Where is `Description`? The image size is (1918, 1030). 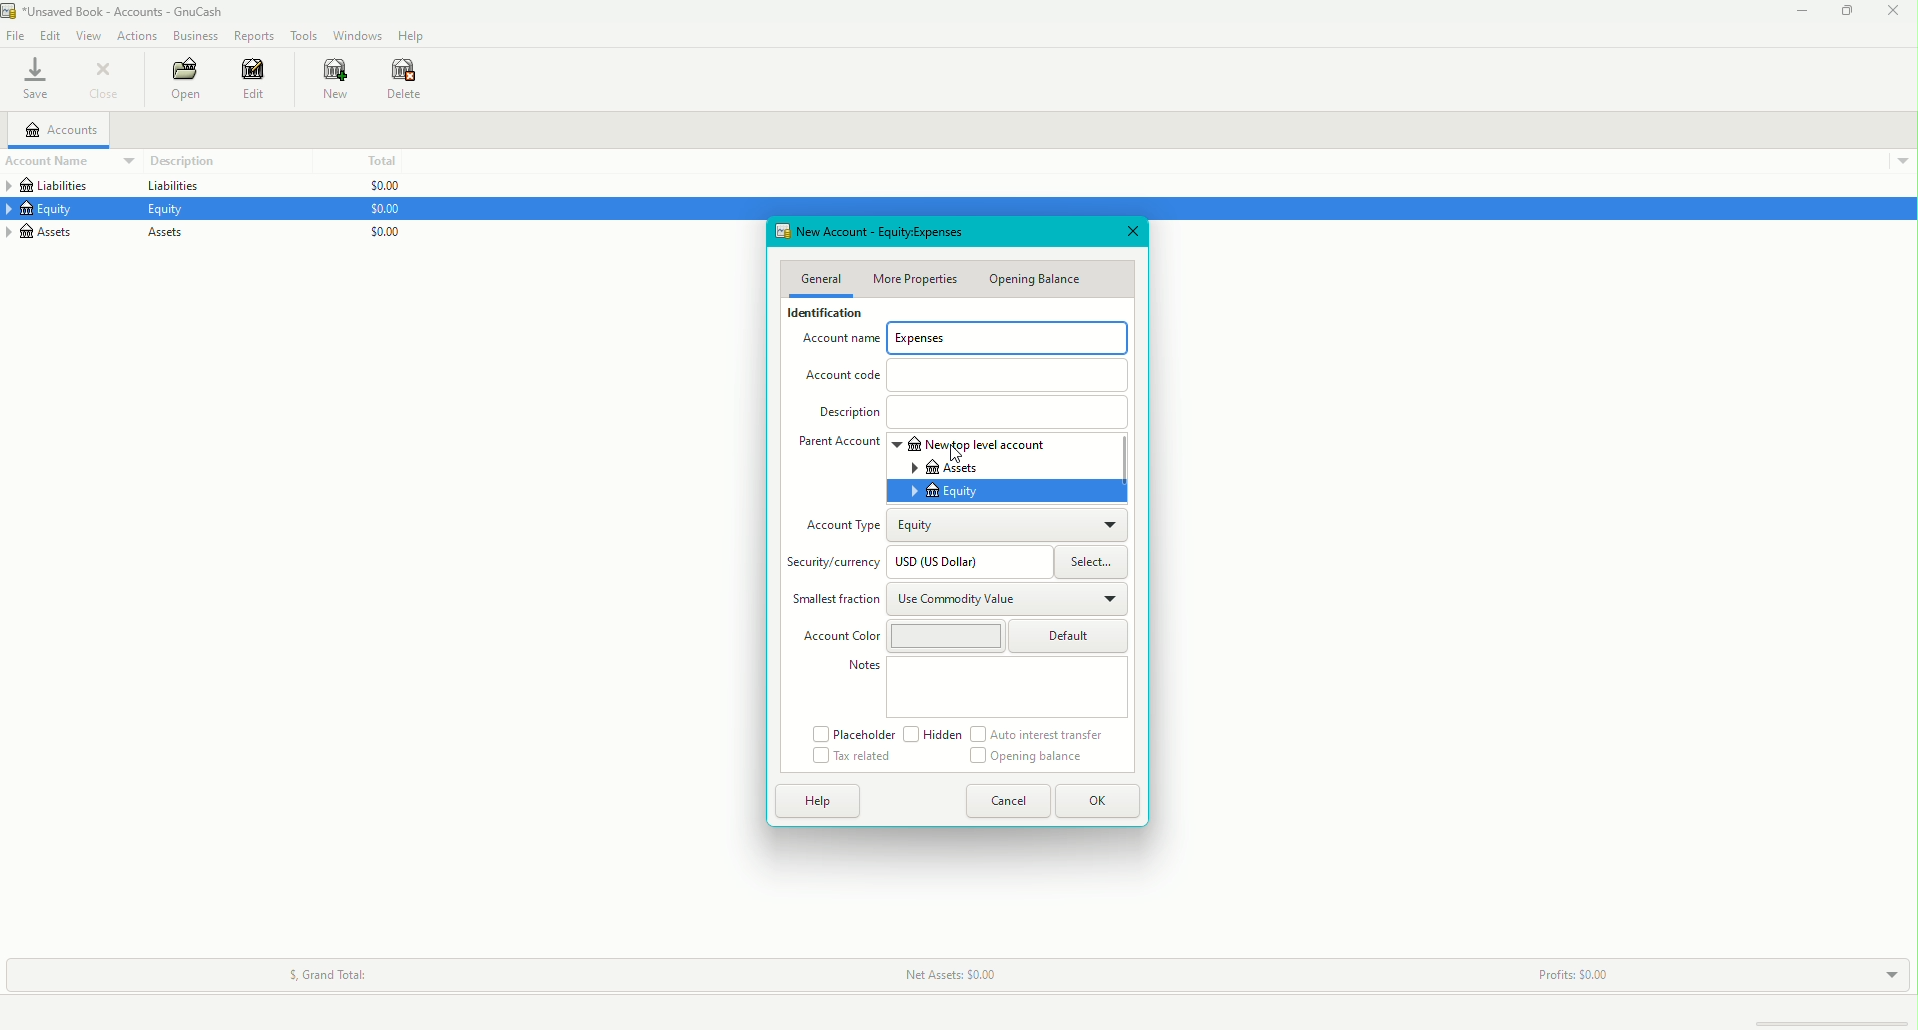
Description is located at coordinates (969, 411).